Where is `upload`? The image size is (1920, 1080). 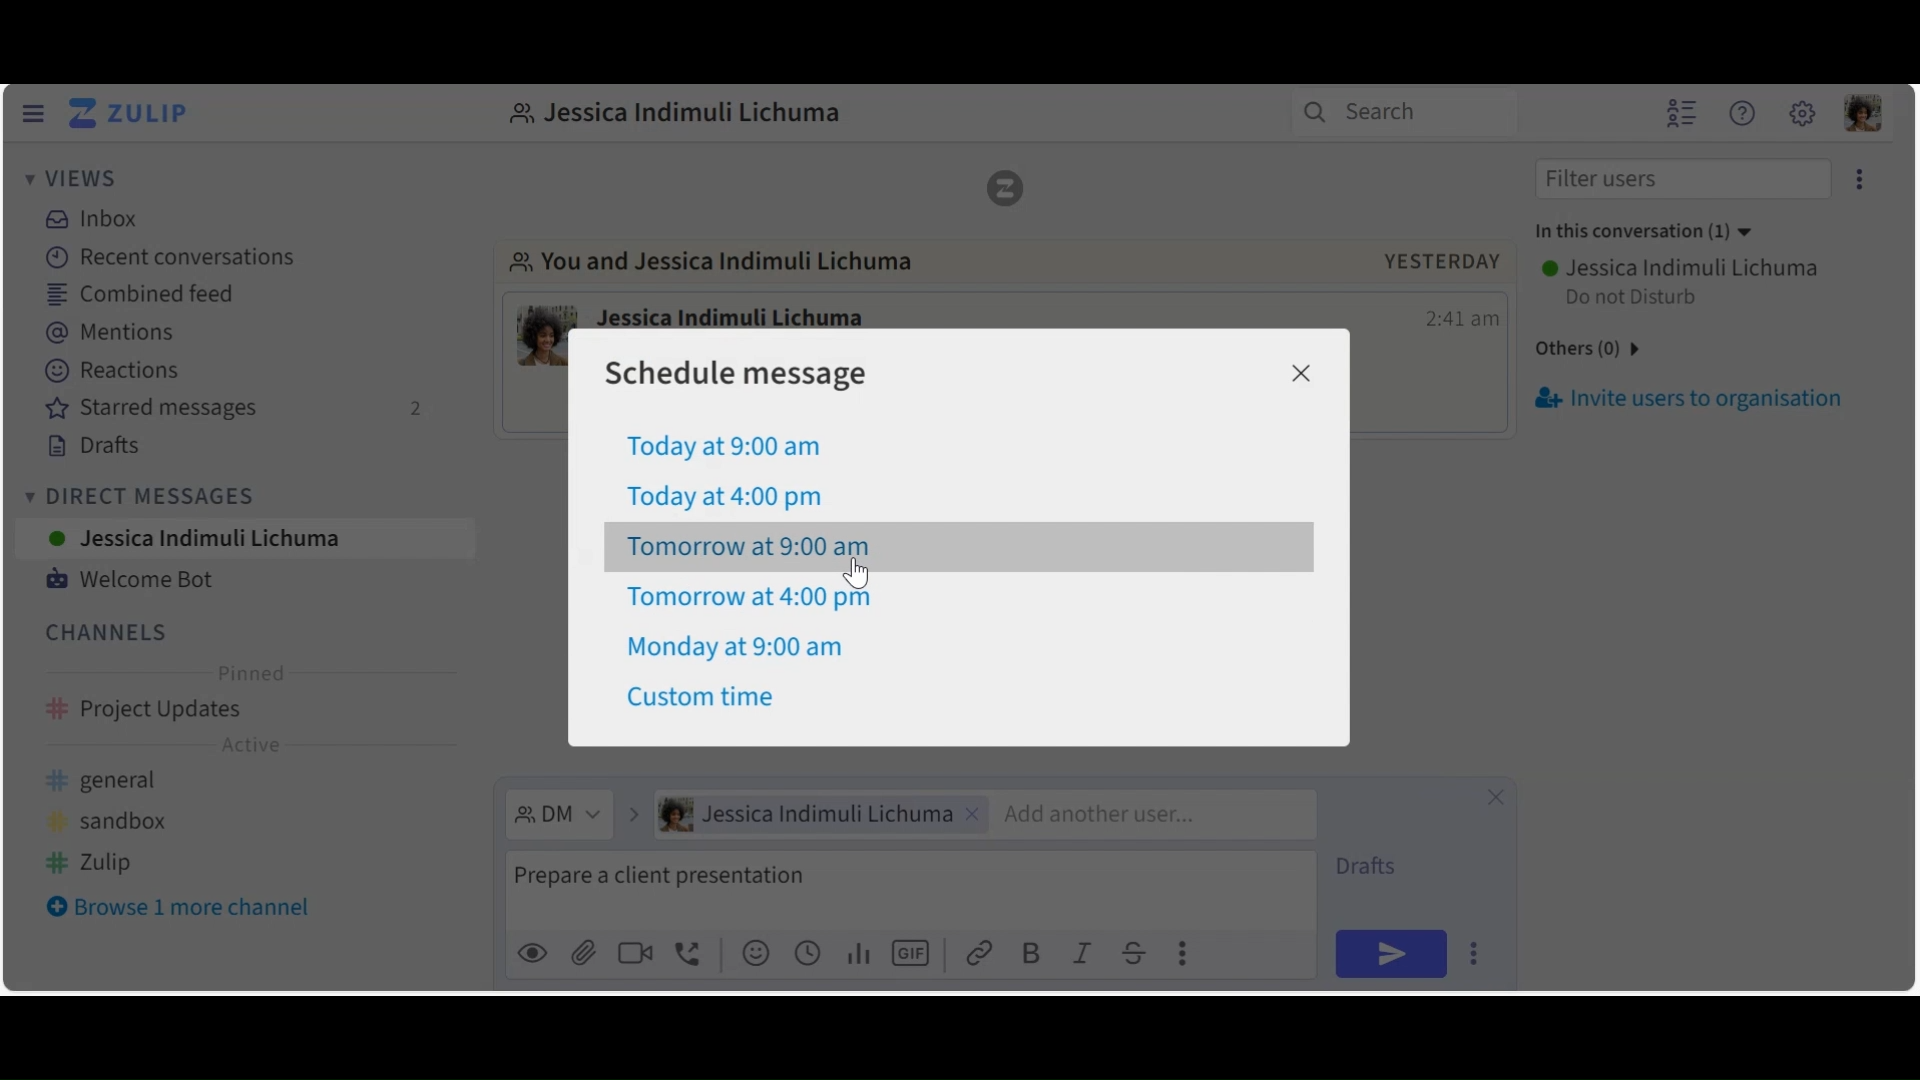
upload is located at coordinates (584, 956).